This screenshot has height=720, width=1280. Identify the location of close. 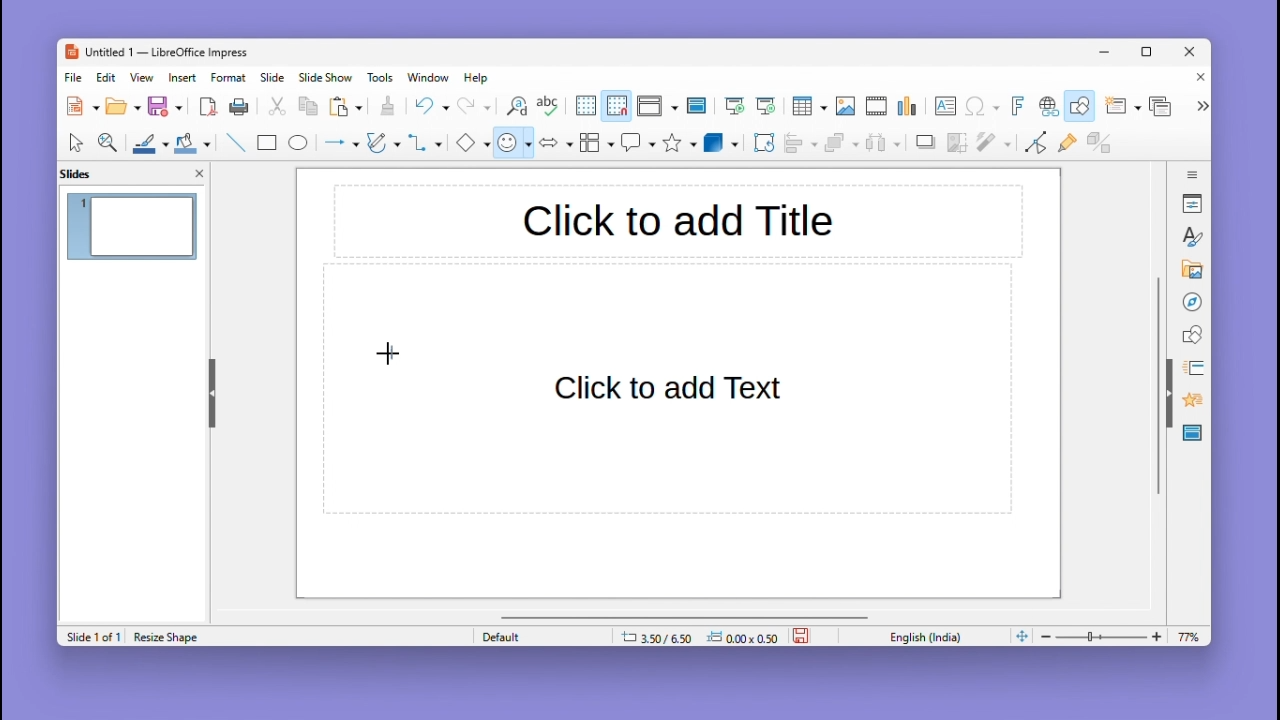
(199, 172).